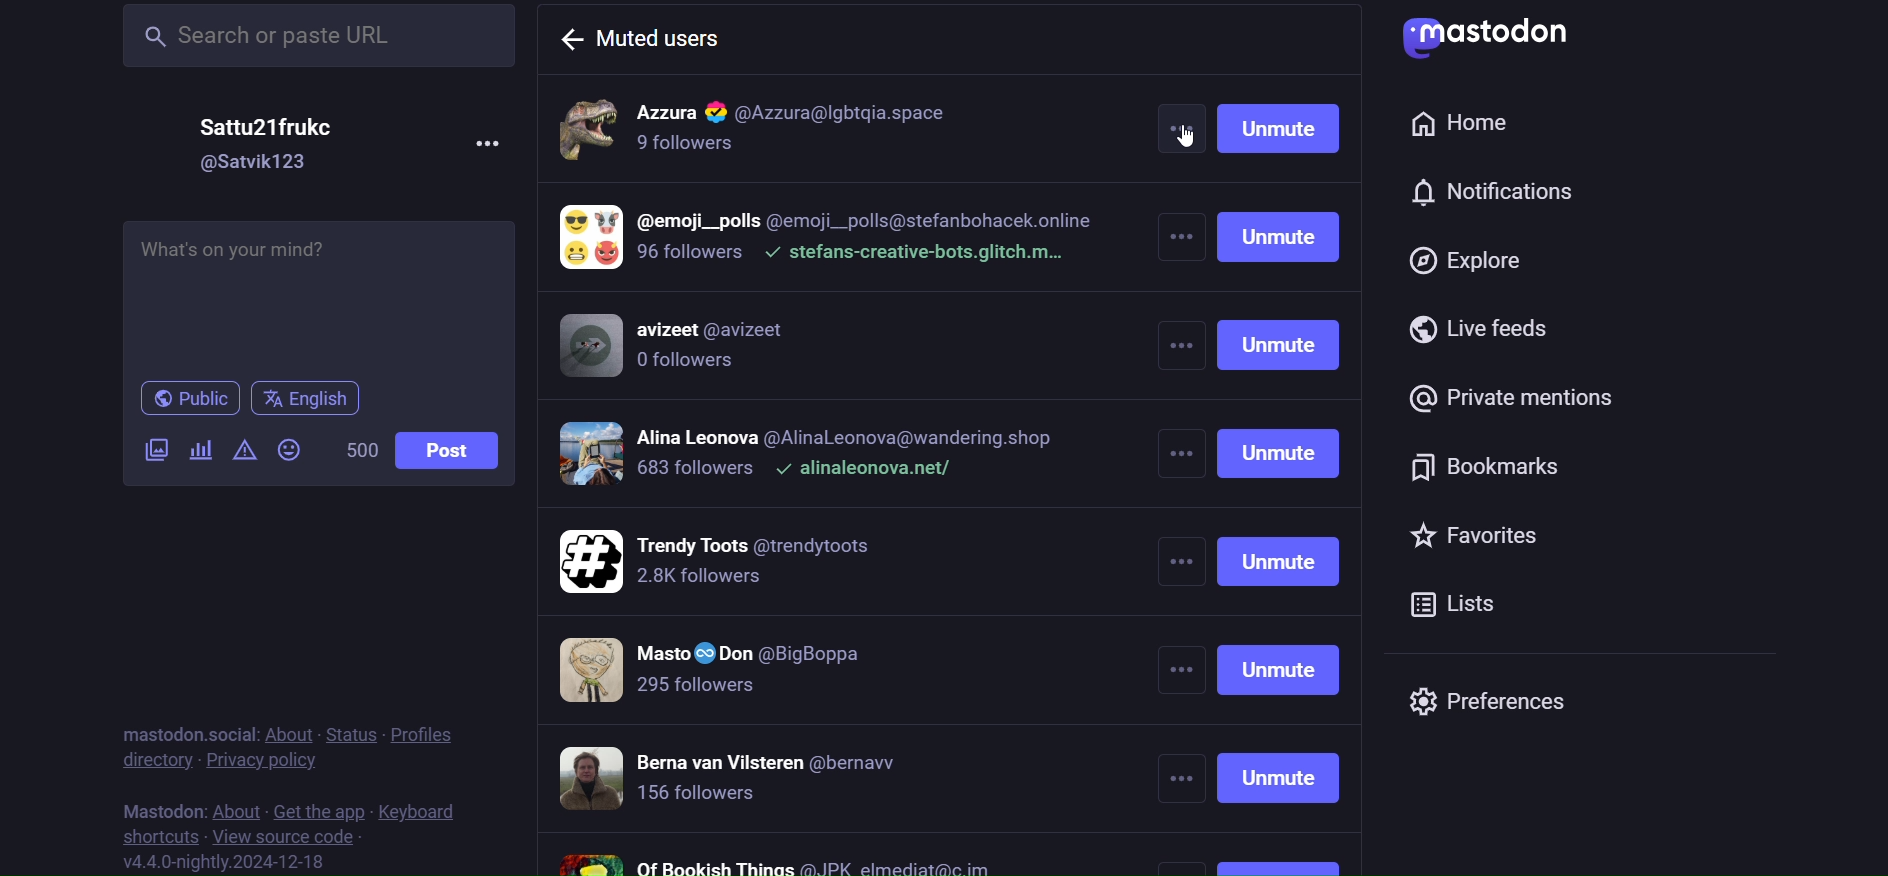 The image size is (1888, 876). Describe the element at coordinates (454, 450) in the screenshot. I see `post` at that location.